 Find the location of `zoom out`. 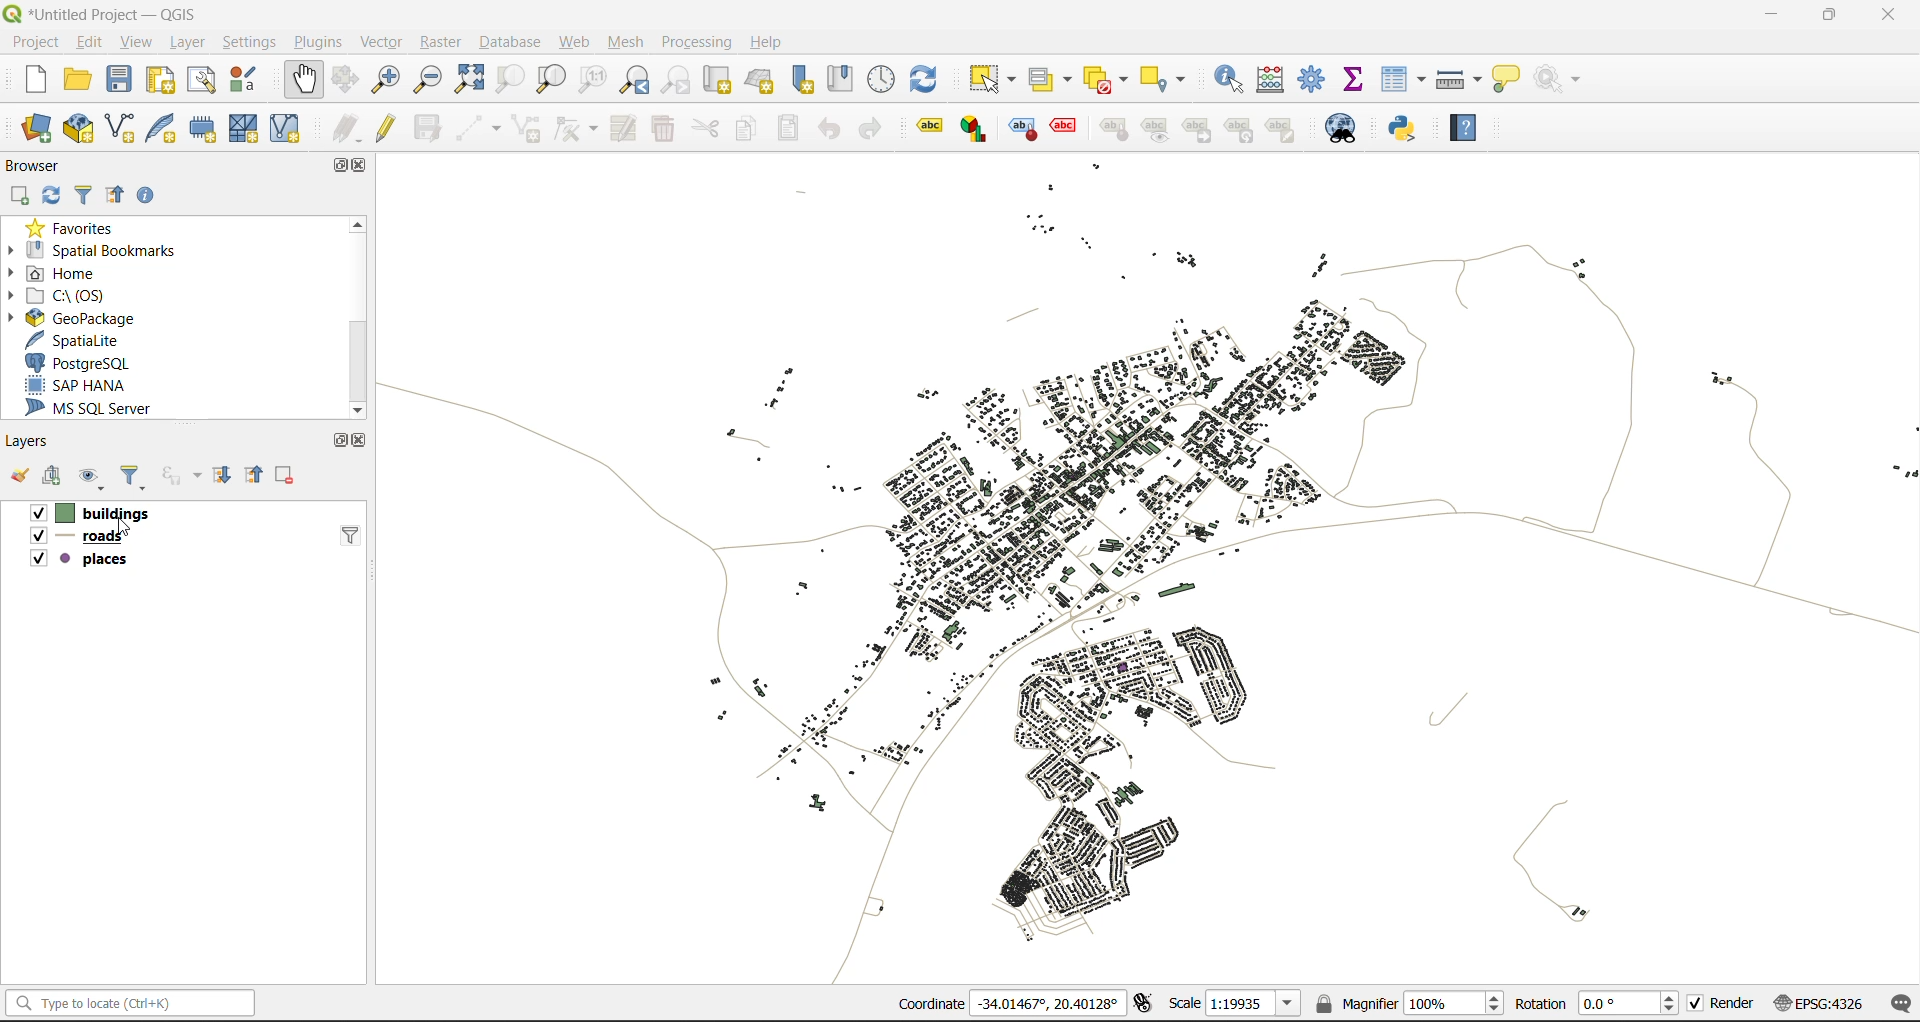

zoom out is located at coordinates (431, 80).